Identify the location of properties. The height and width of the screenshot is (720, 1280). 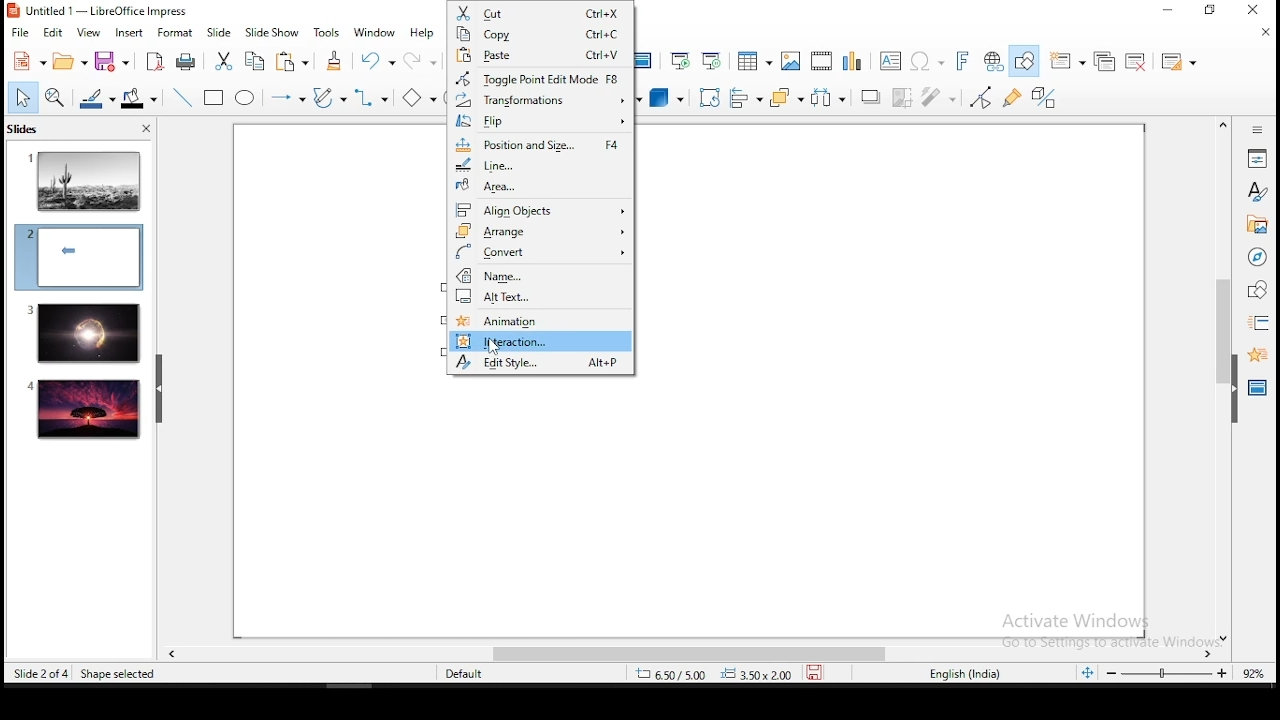
(1257, 157).